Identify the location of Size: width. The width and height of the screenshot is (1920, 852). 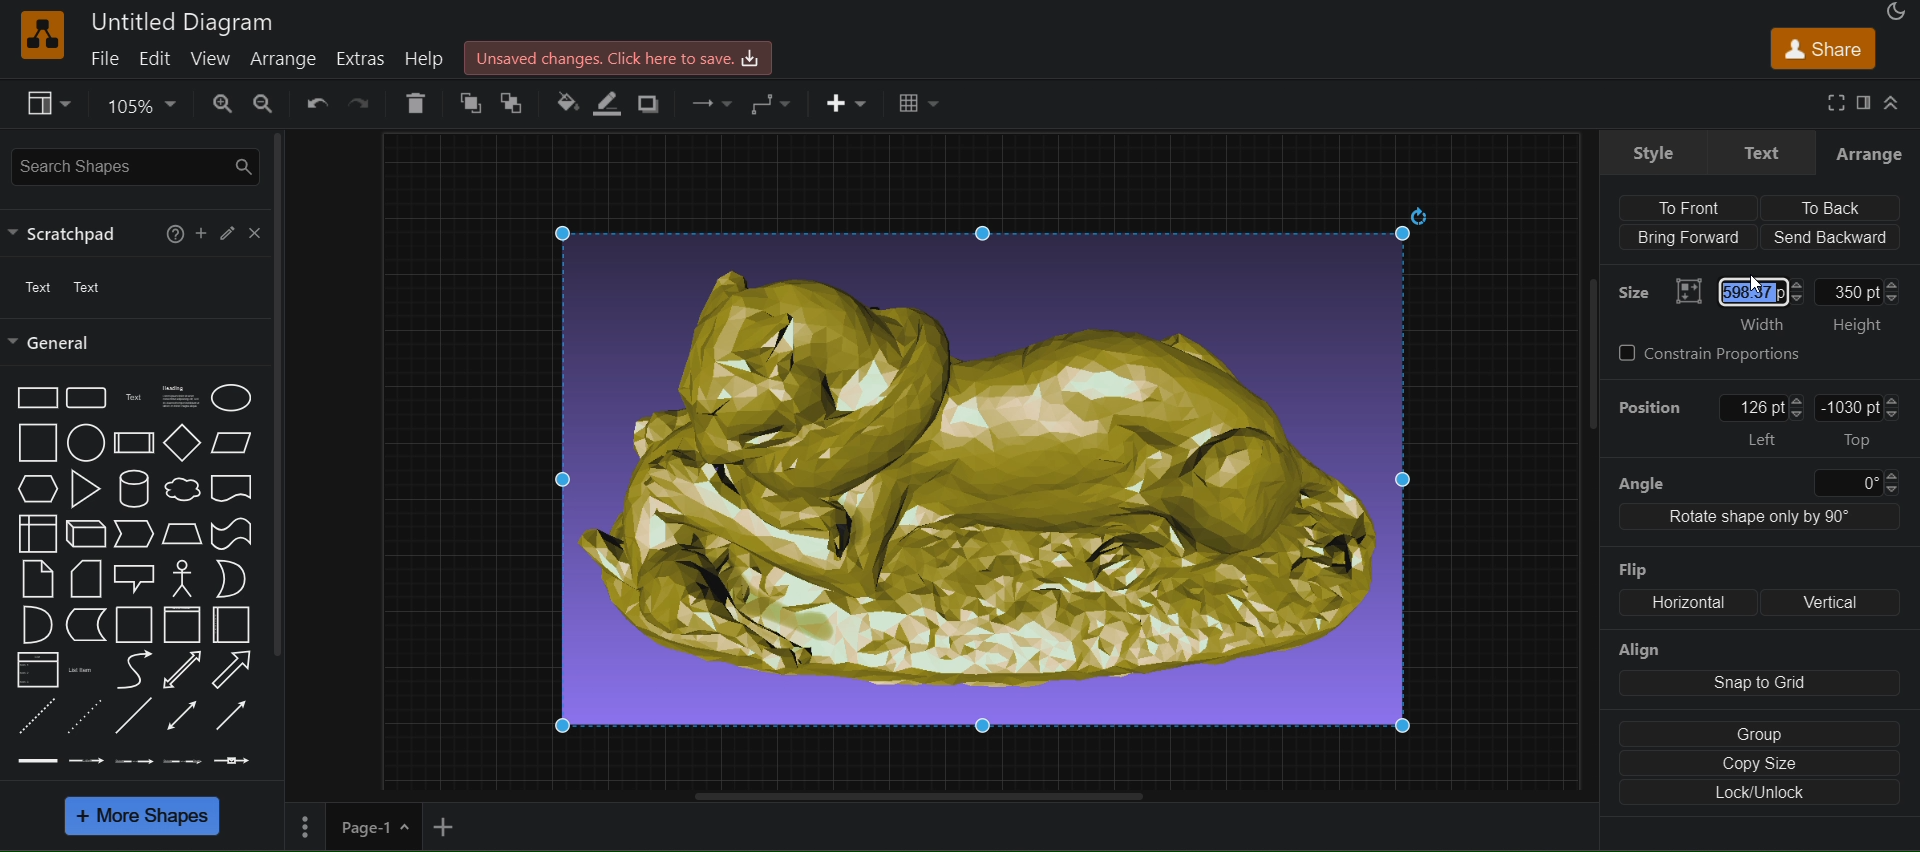
(1739, 288).